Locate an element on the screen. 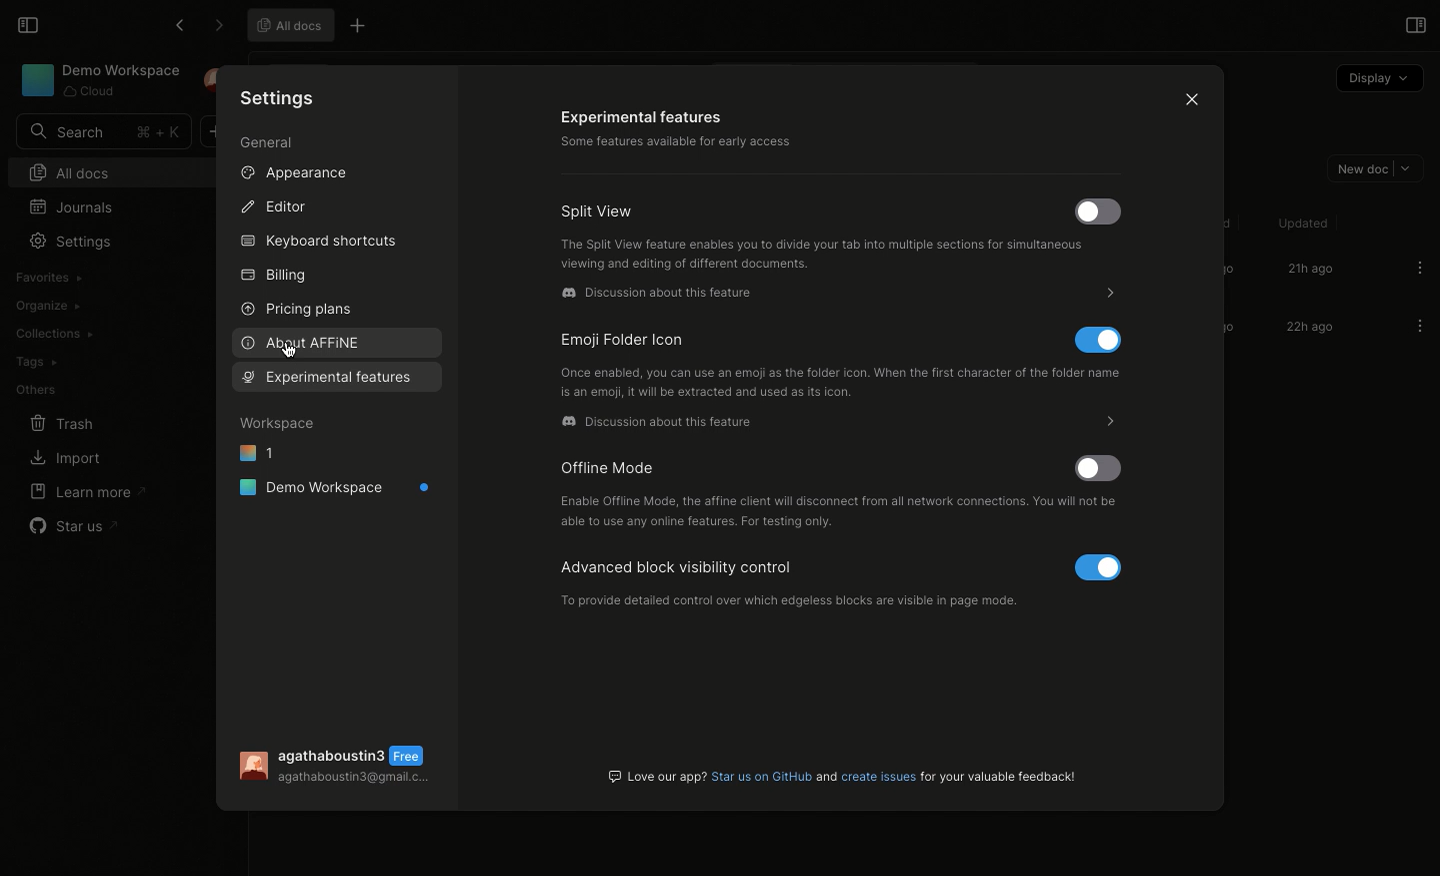 The image size is (1440, 876). Settings is located at coordinates (280, 97).